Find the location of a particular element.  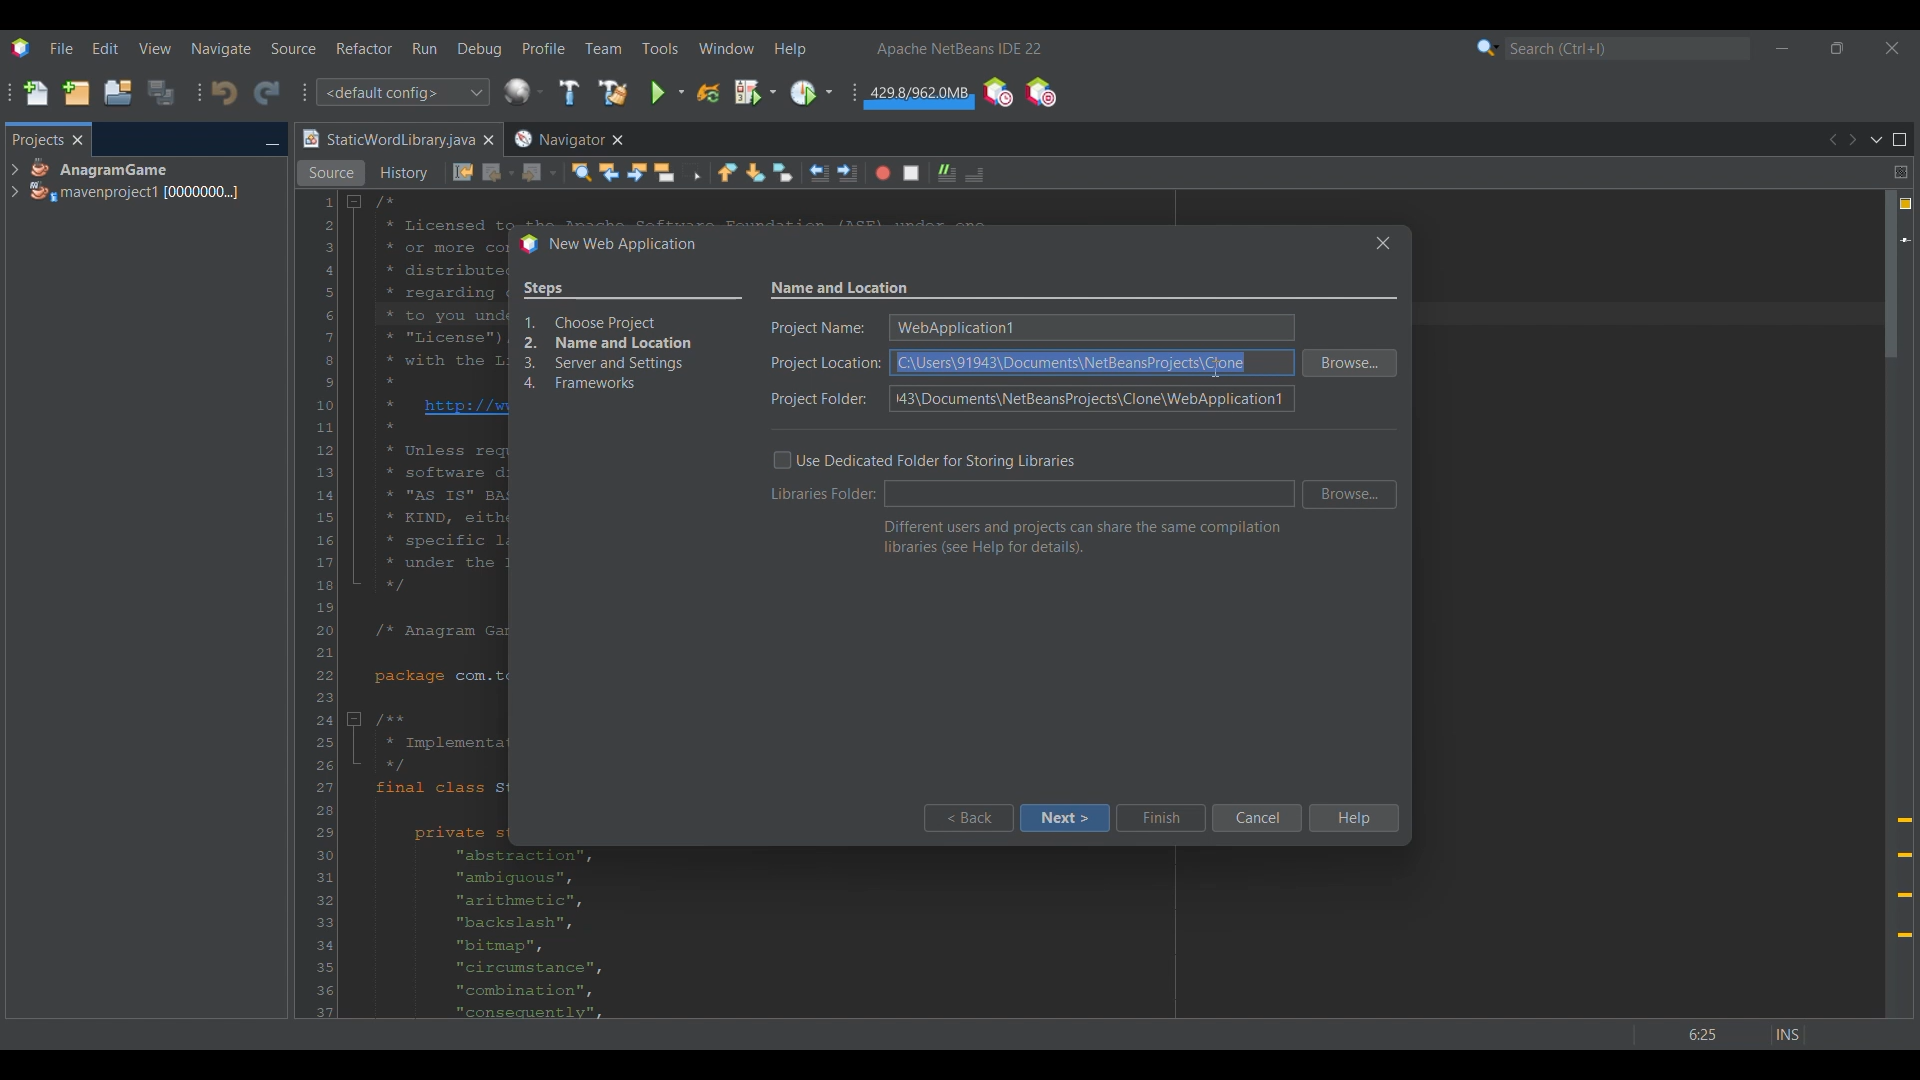

Help menu is located at coordinates (790, 49).